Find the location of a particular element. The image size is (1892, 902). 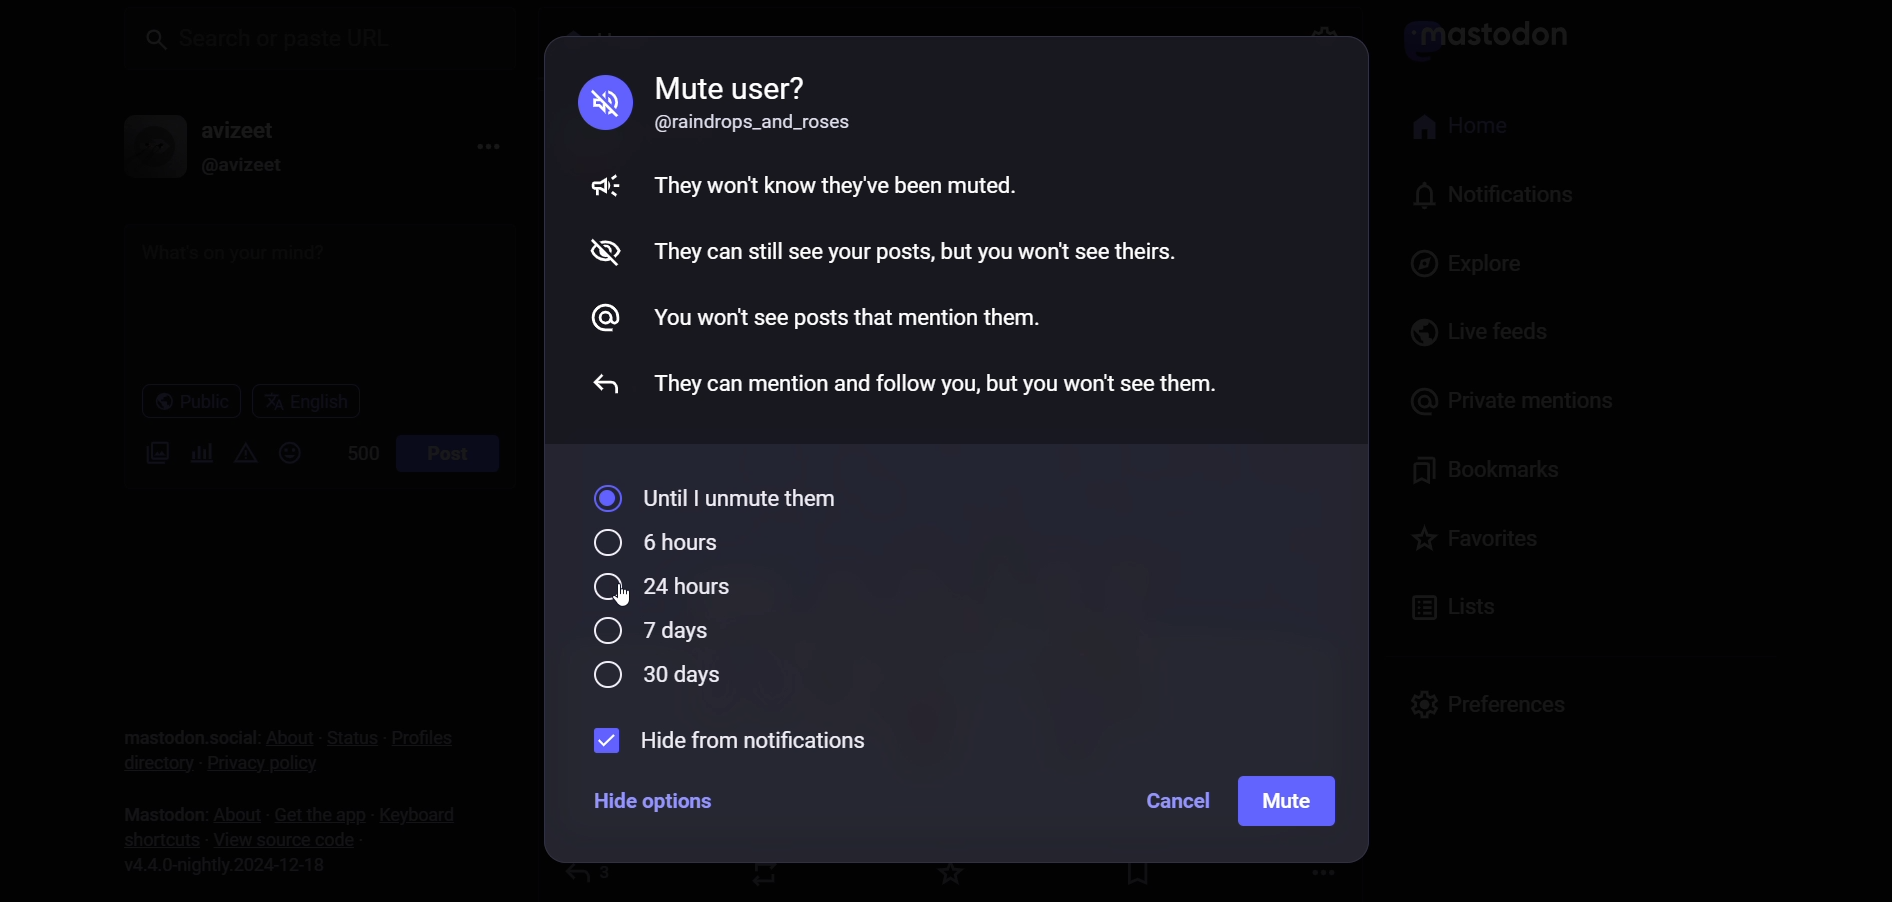

hide options is located at coordinates (656, 806).